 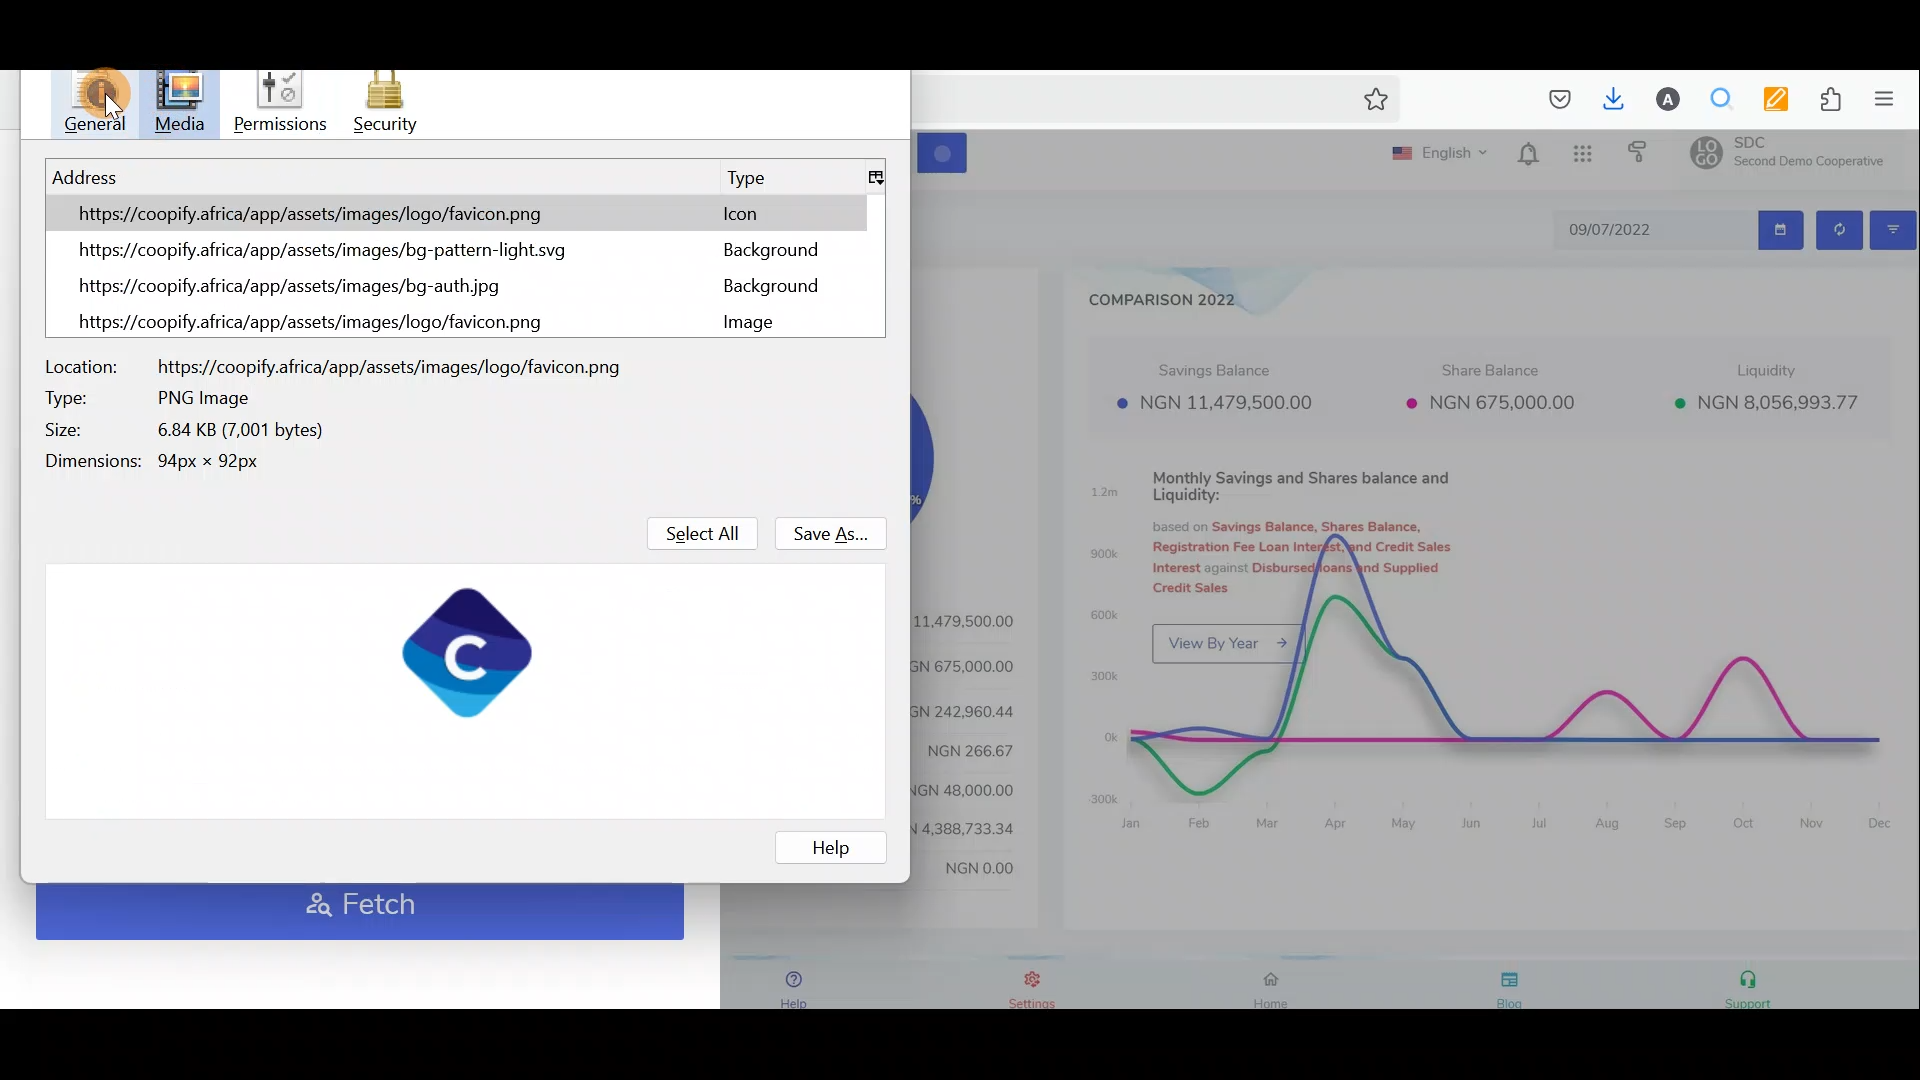 I want to click on logo, so click(x=470, y=651).